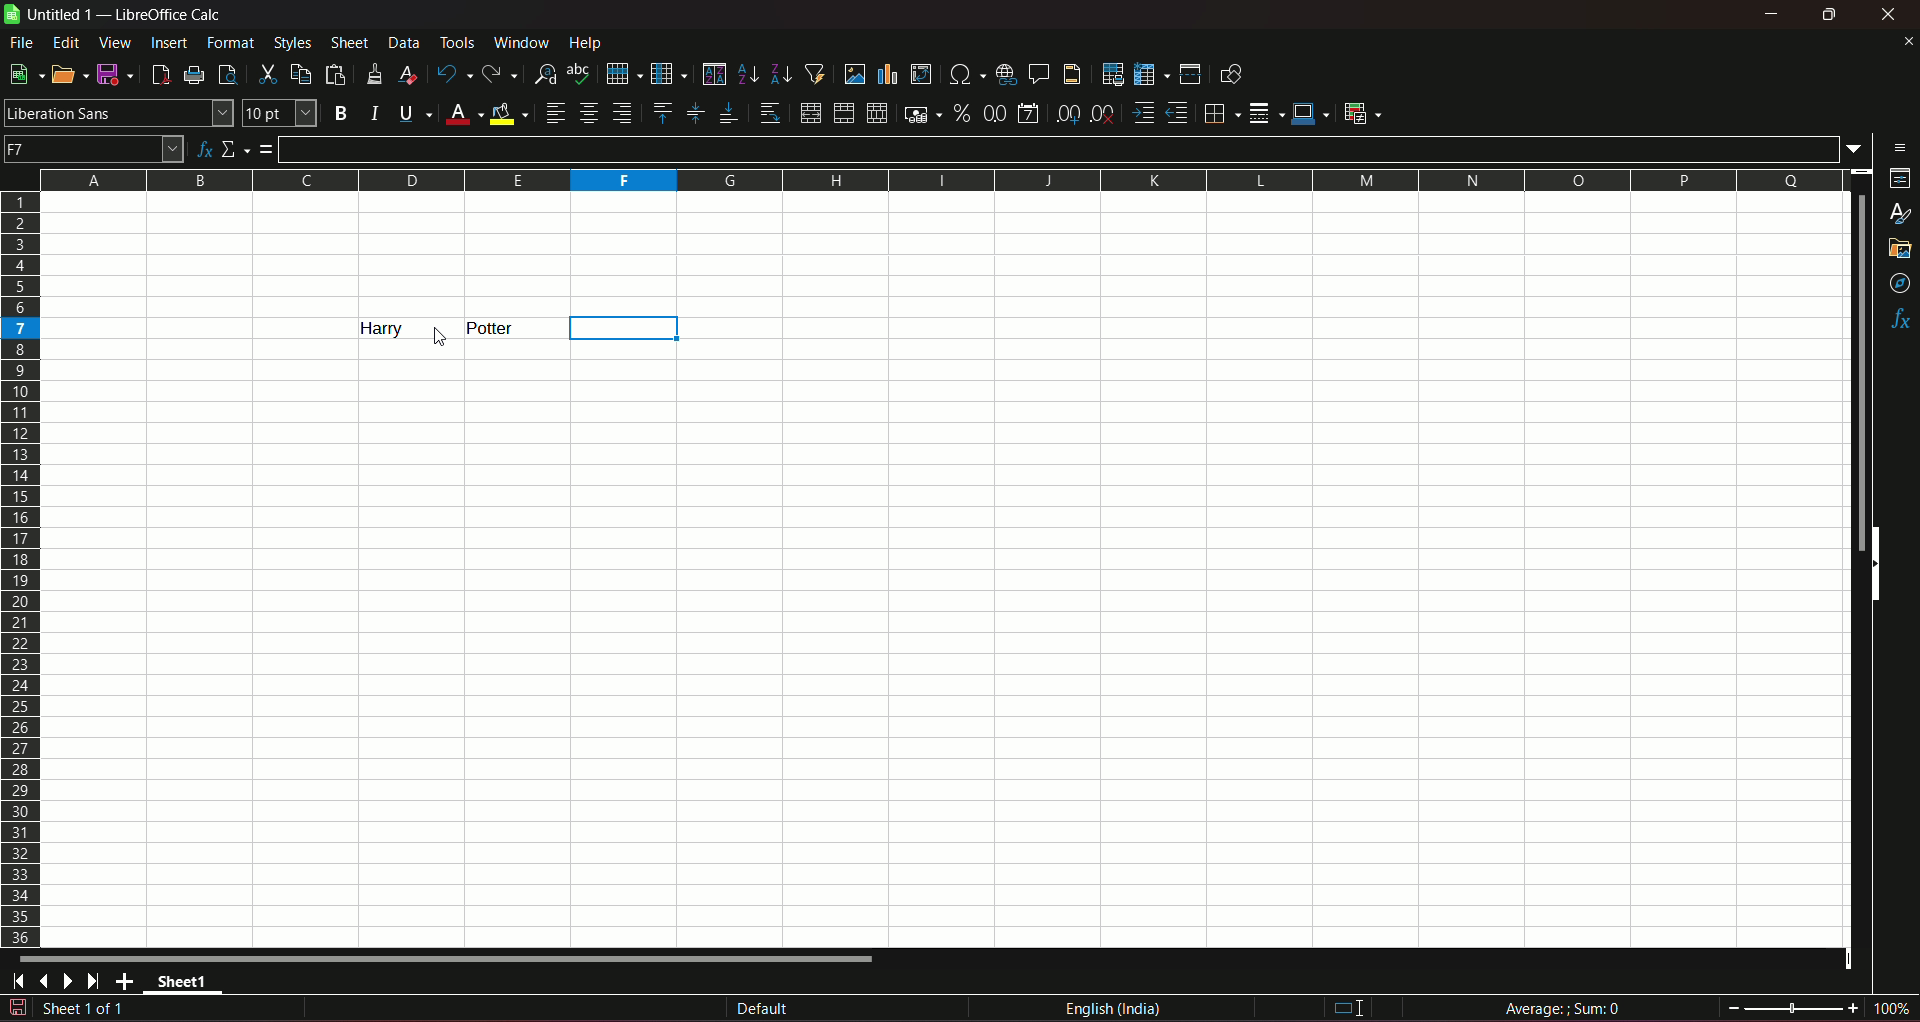 This screenshot has height=1022, width=1920. What do you see at coordinates (464, 115) in the screenshot?
I see `font color` at bounding box center [464, 115].